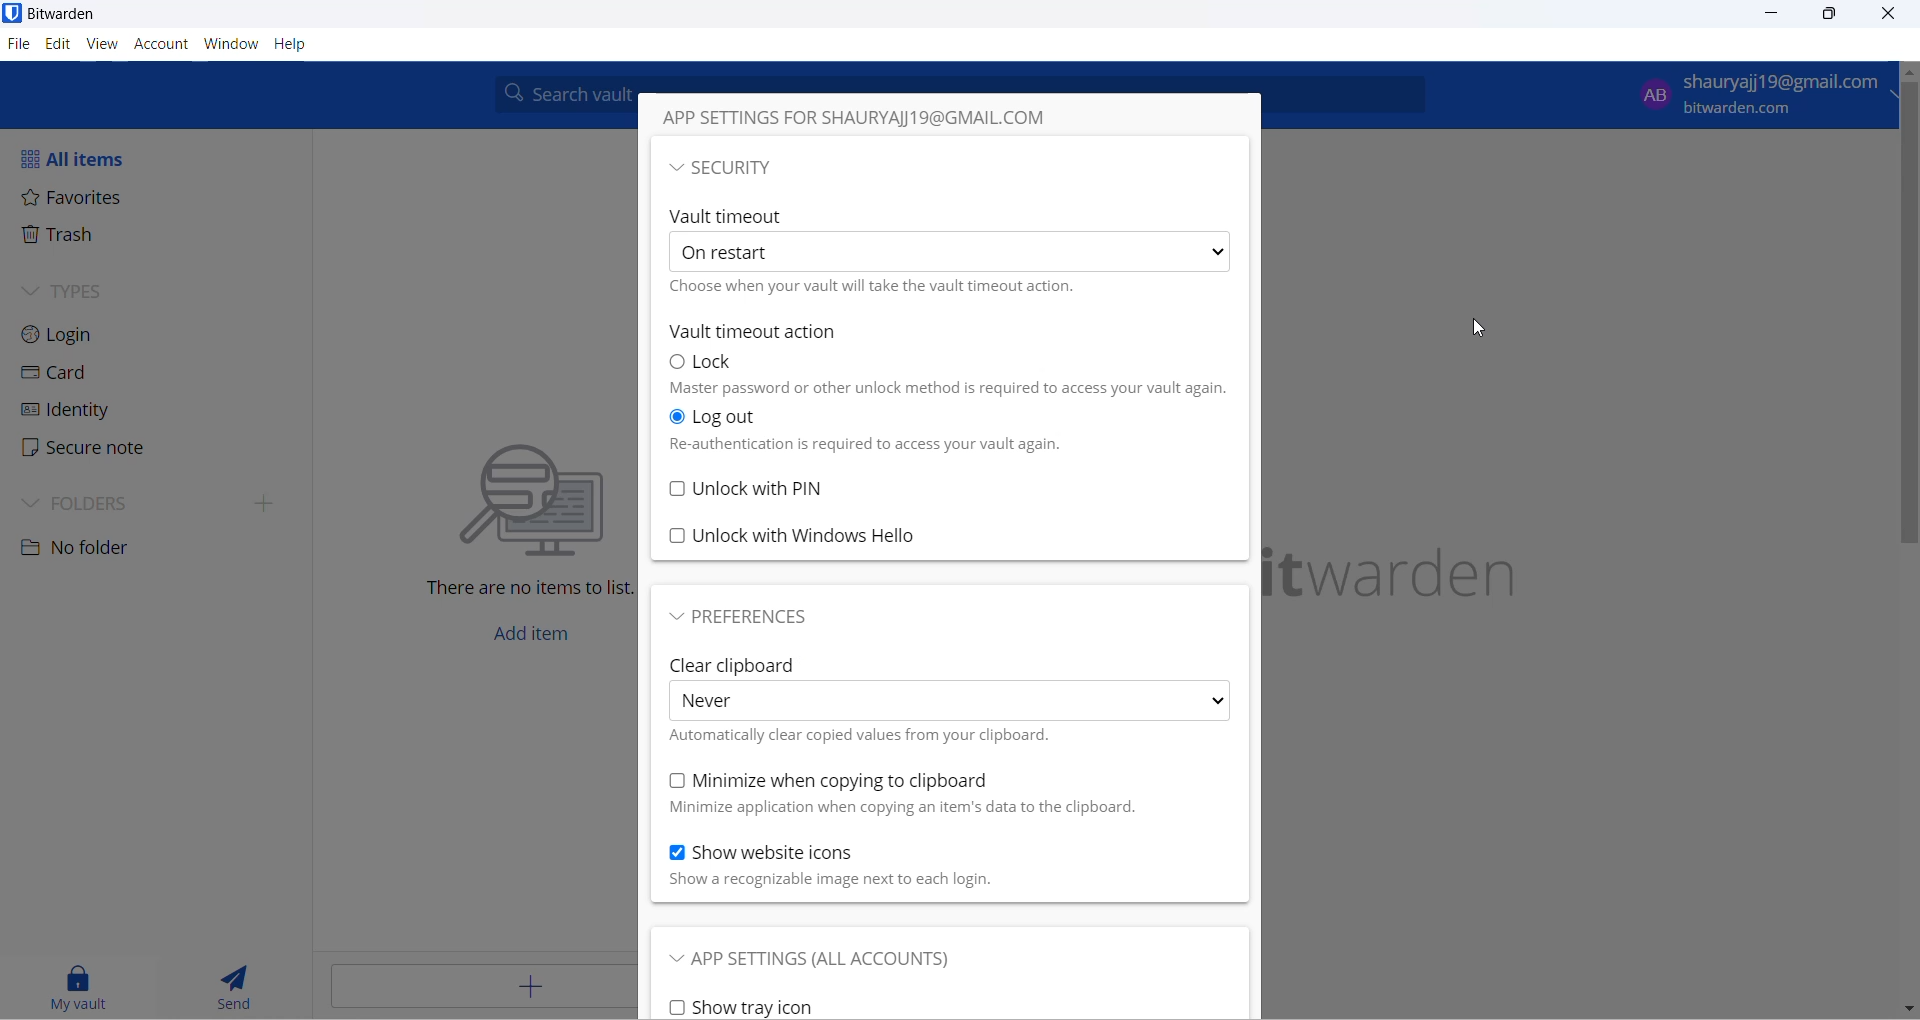 The image size is (1920, 1020). What do you see at coordinates (734, 254) in the screenshot?
I see `On restart` at bounding box center [734, 254].